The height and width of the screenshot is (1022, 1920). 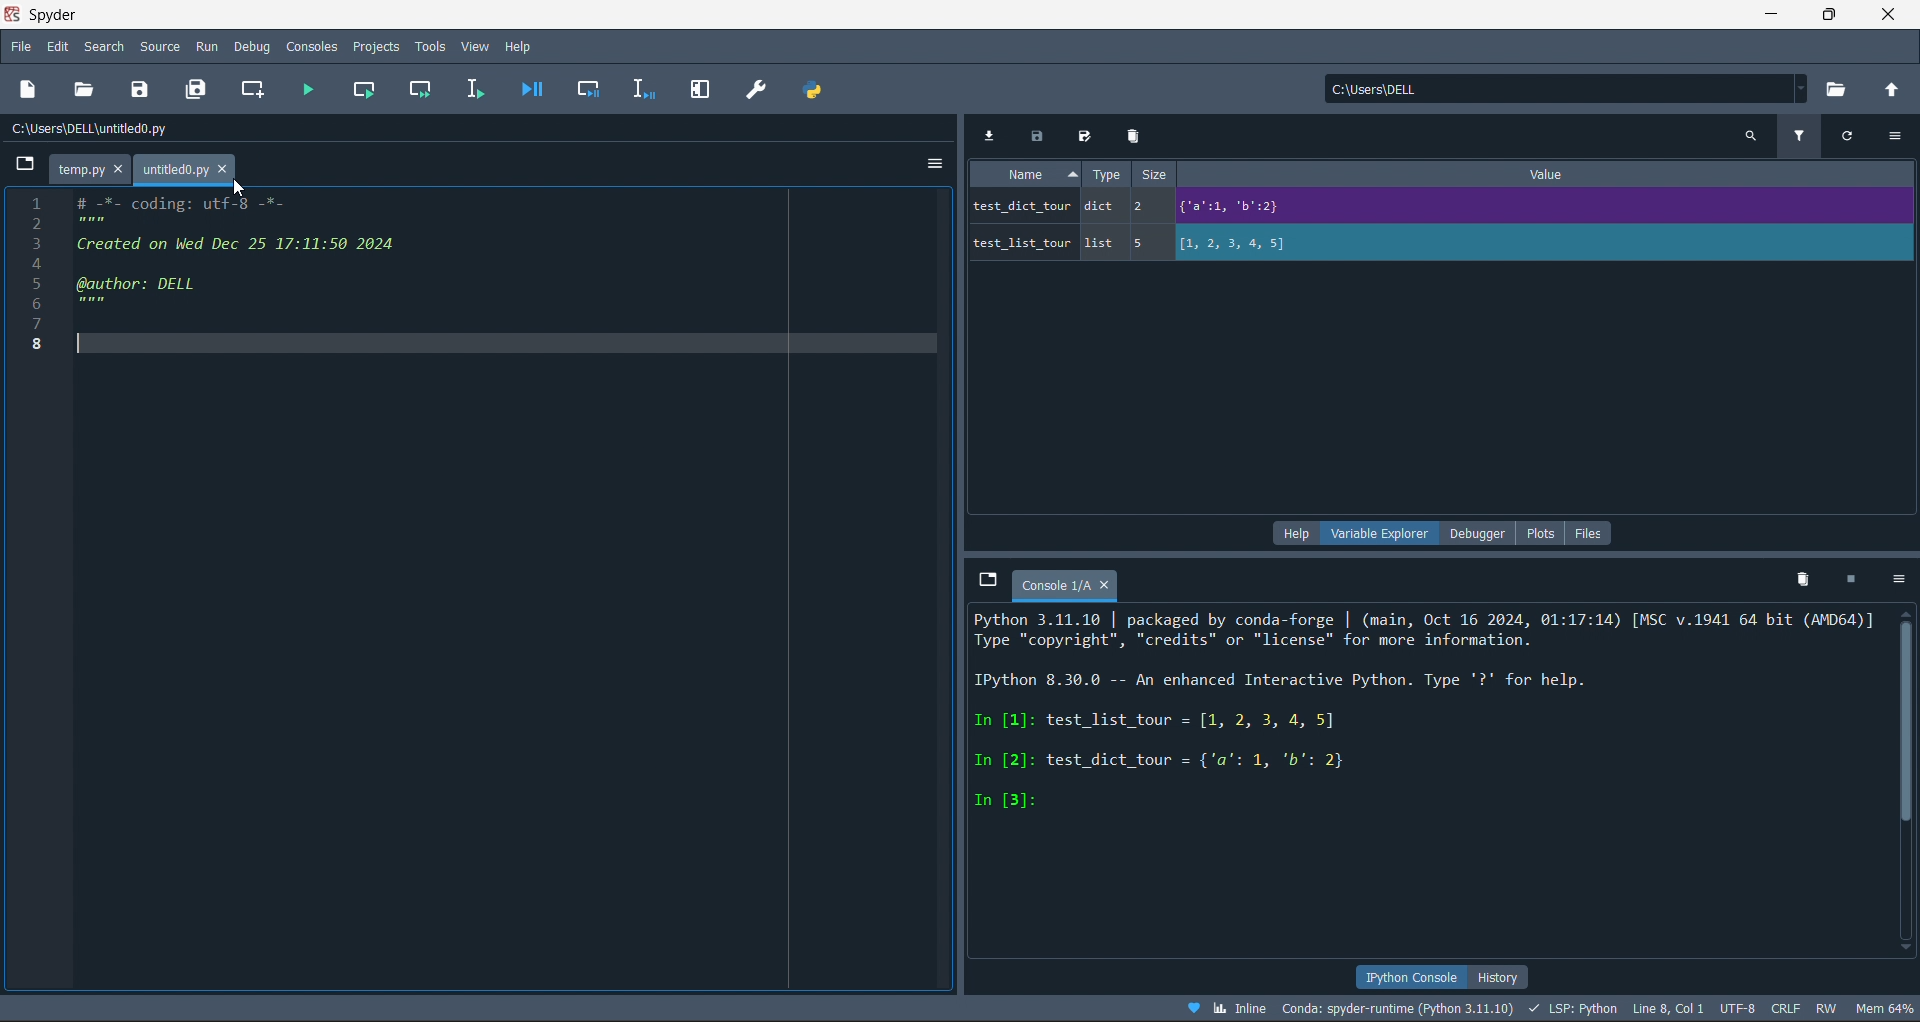 What do you see at coordinates (1832, 16) in the screenshot?
I see `maximize/restore` at bounding box center [1832, 16].